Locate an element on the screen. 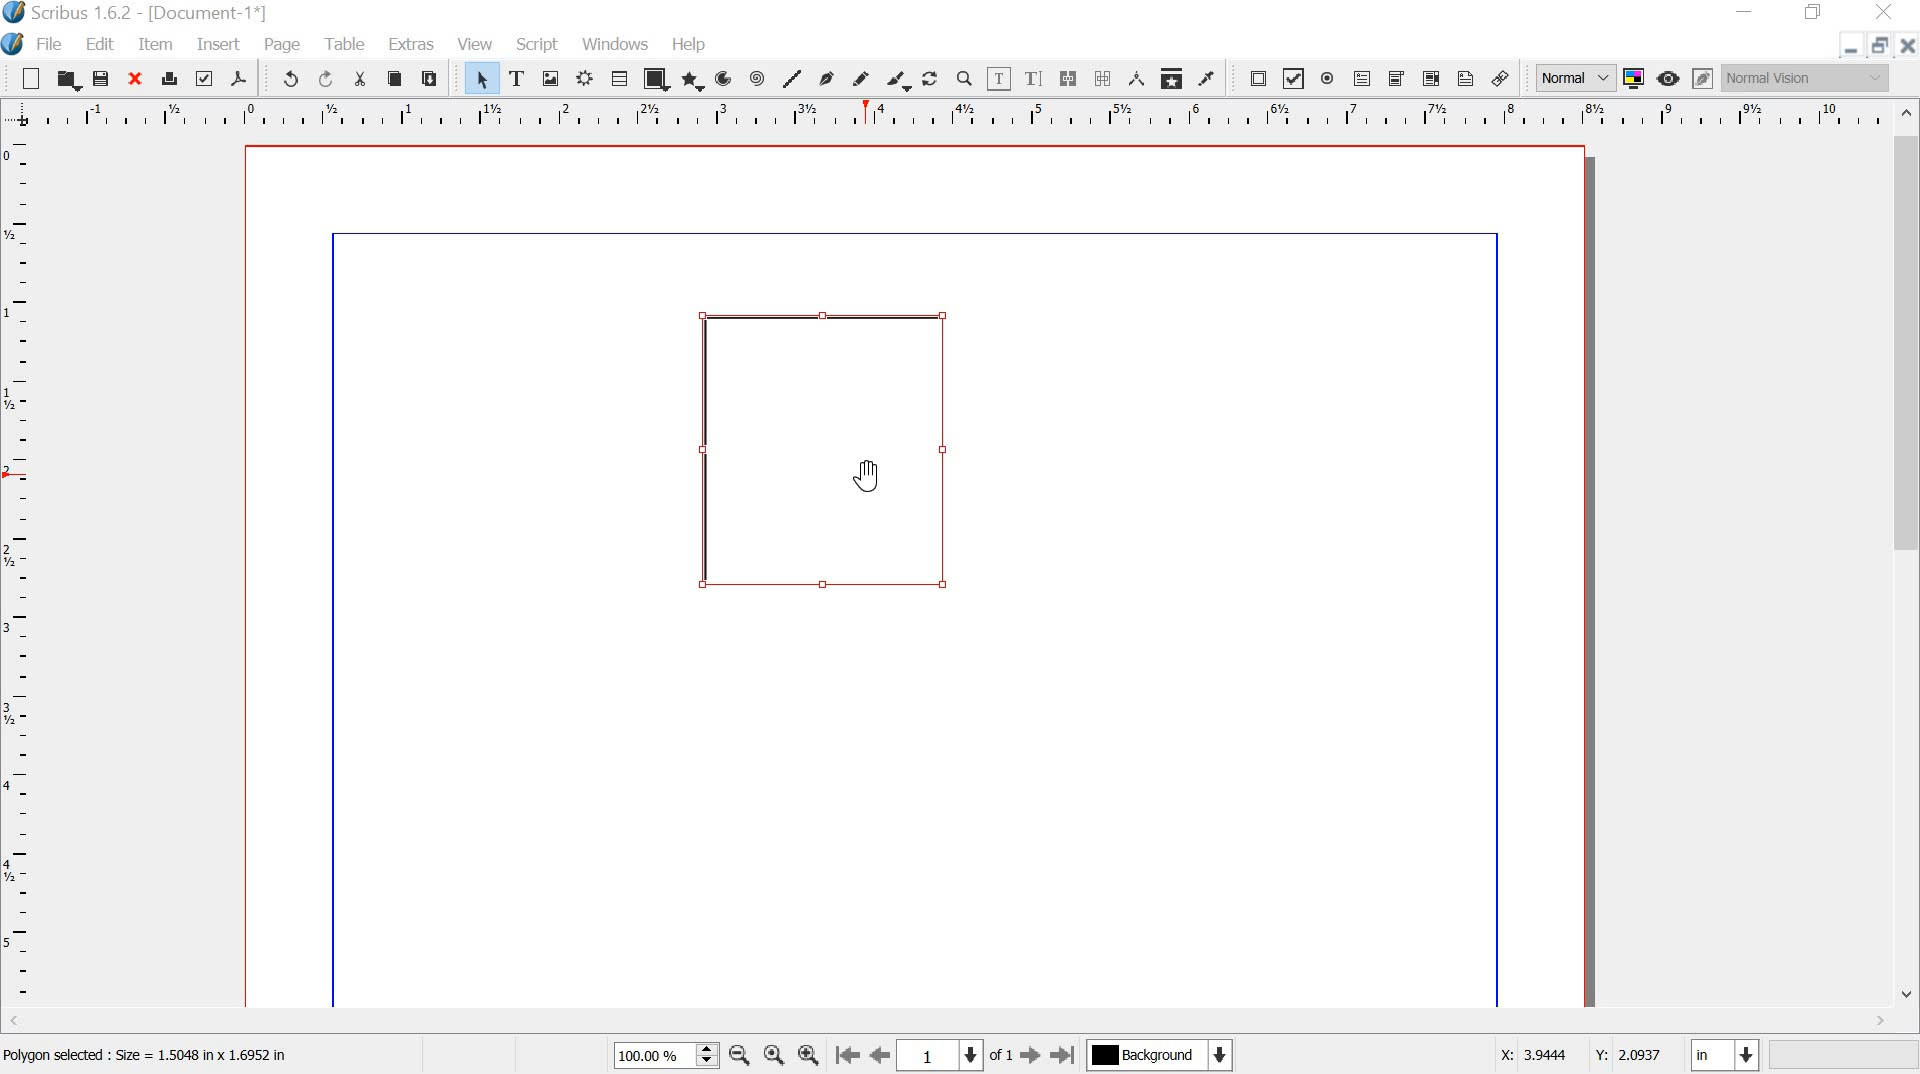 This screenshot has height=1074, width=1920. pdf combo box is located at coordinates (1398, 80).